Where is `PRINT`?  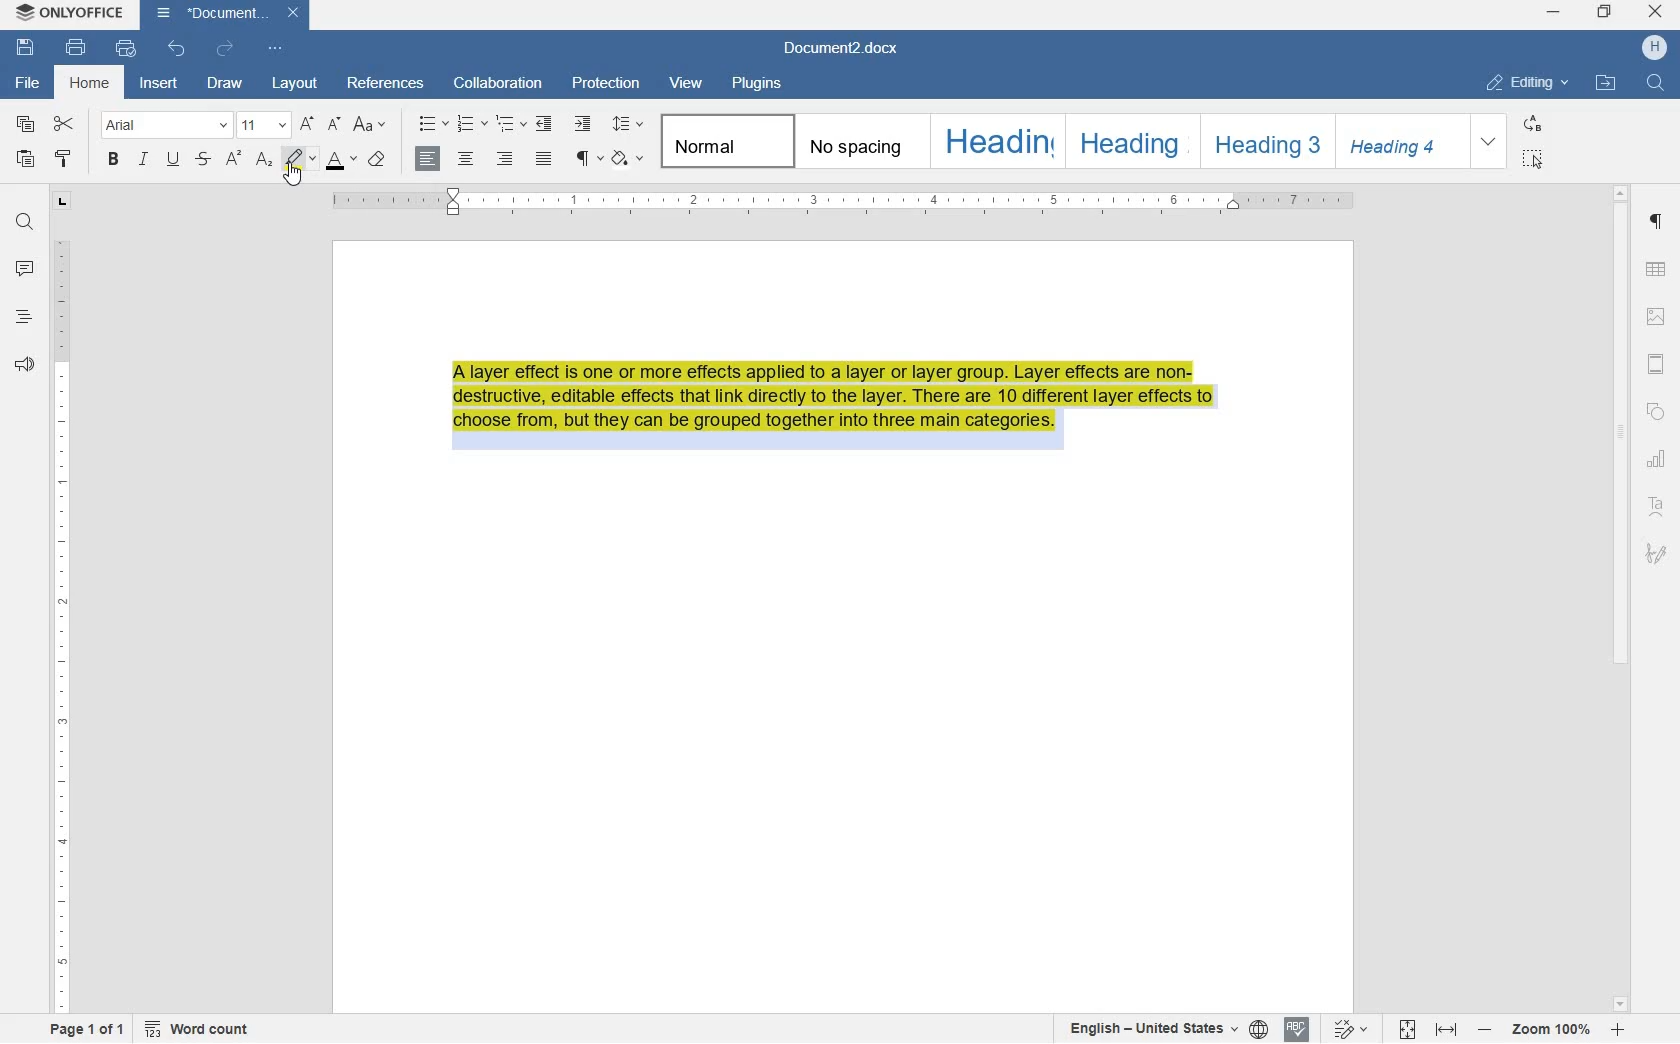
PRINT is located at coordinates (75, 48).